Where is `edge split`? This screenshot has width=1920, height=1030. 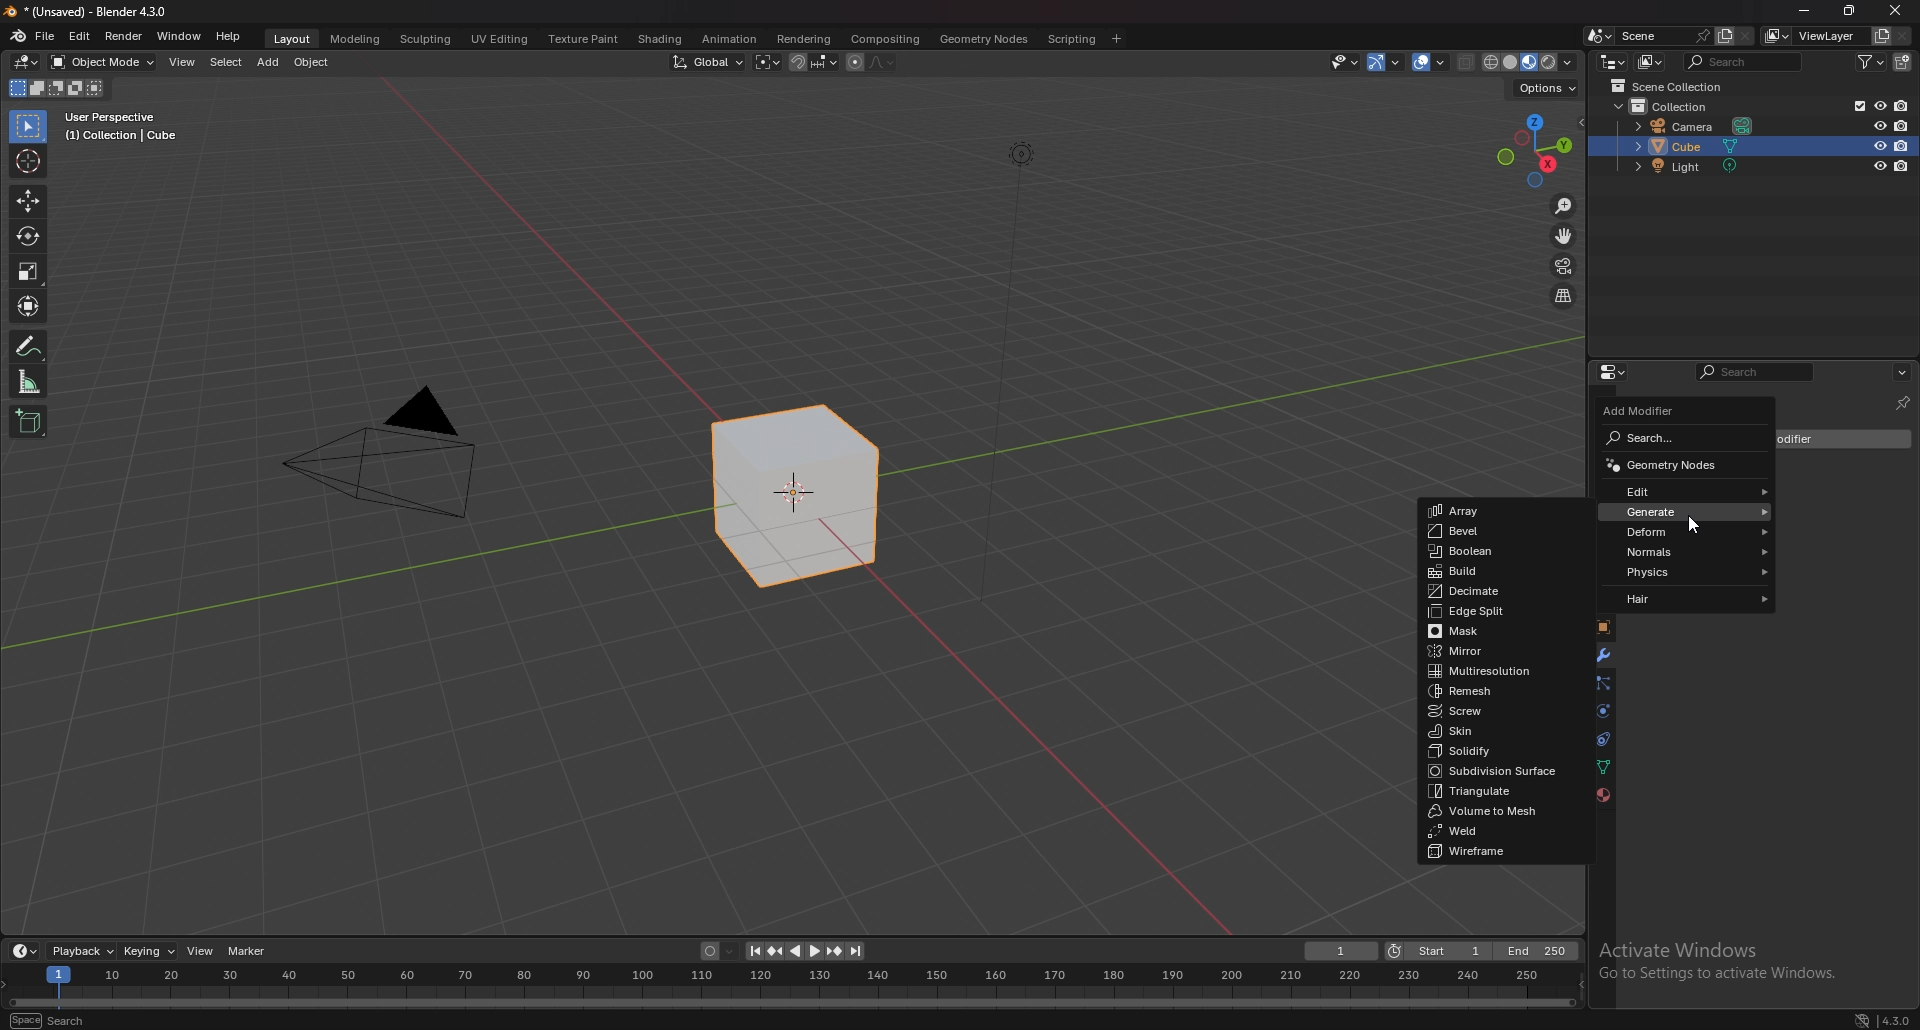 edge split is located at coordinates (1496, 612).